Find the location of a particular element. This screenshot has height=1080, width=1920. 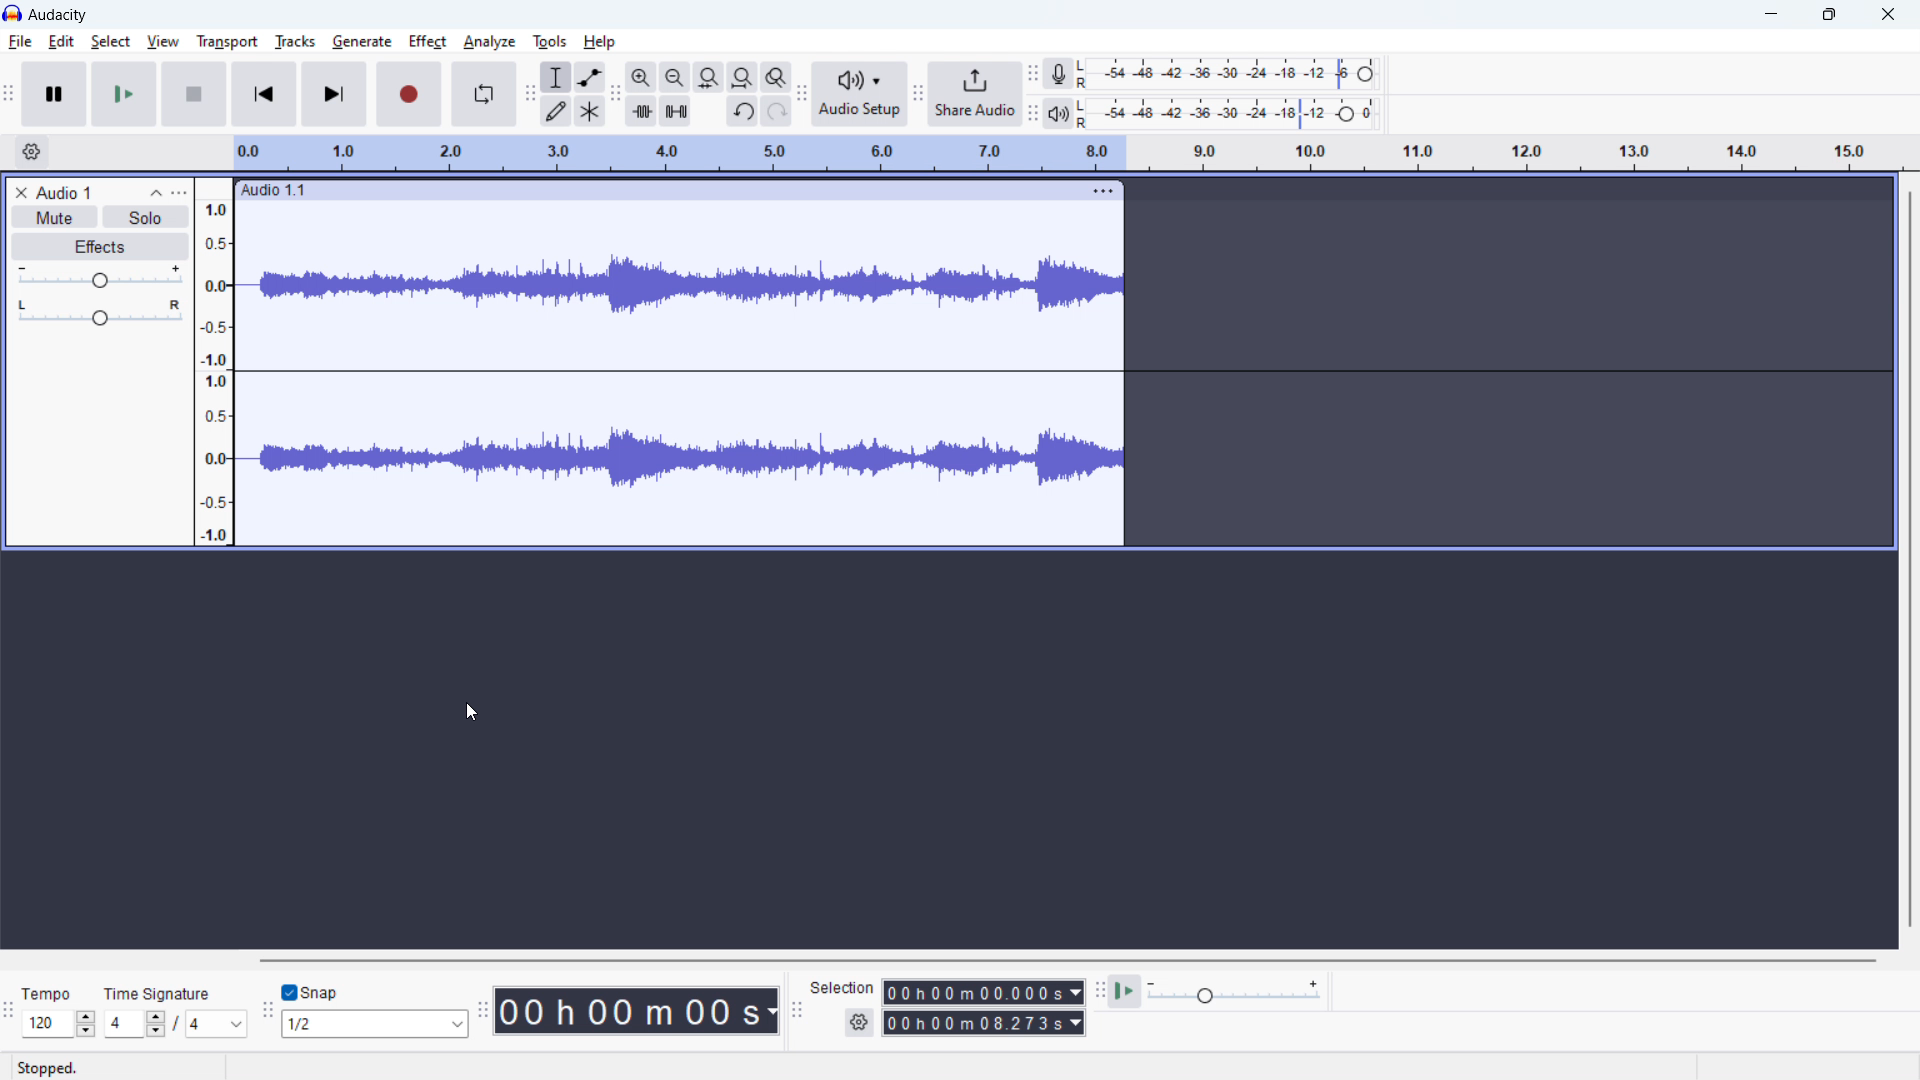

horizontal scrollbar is located at coordinates (1066, 959).